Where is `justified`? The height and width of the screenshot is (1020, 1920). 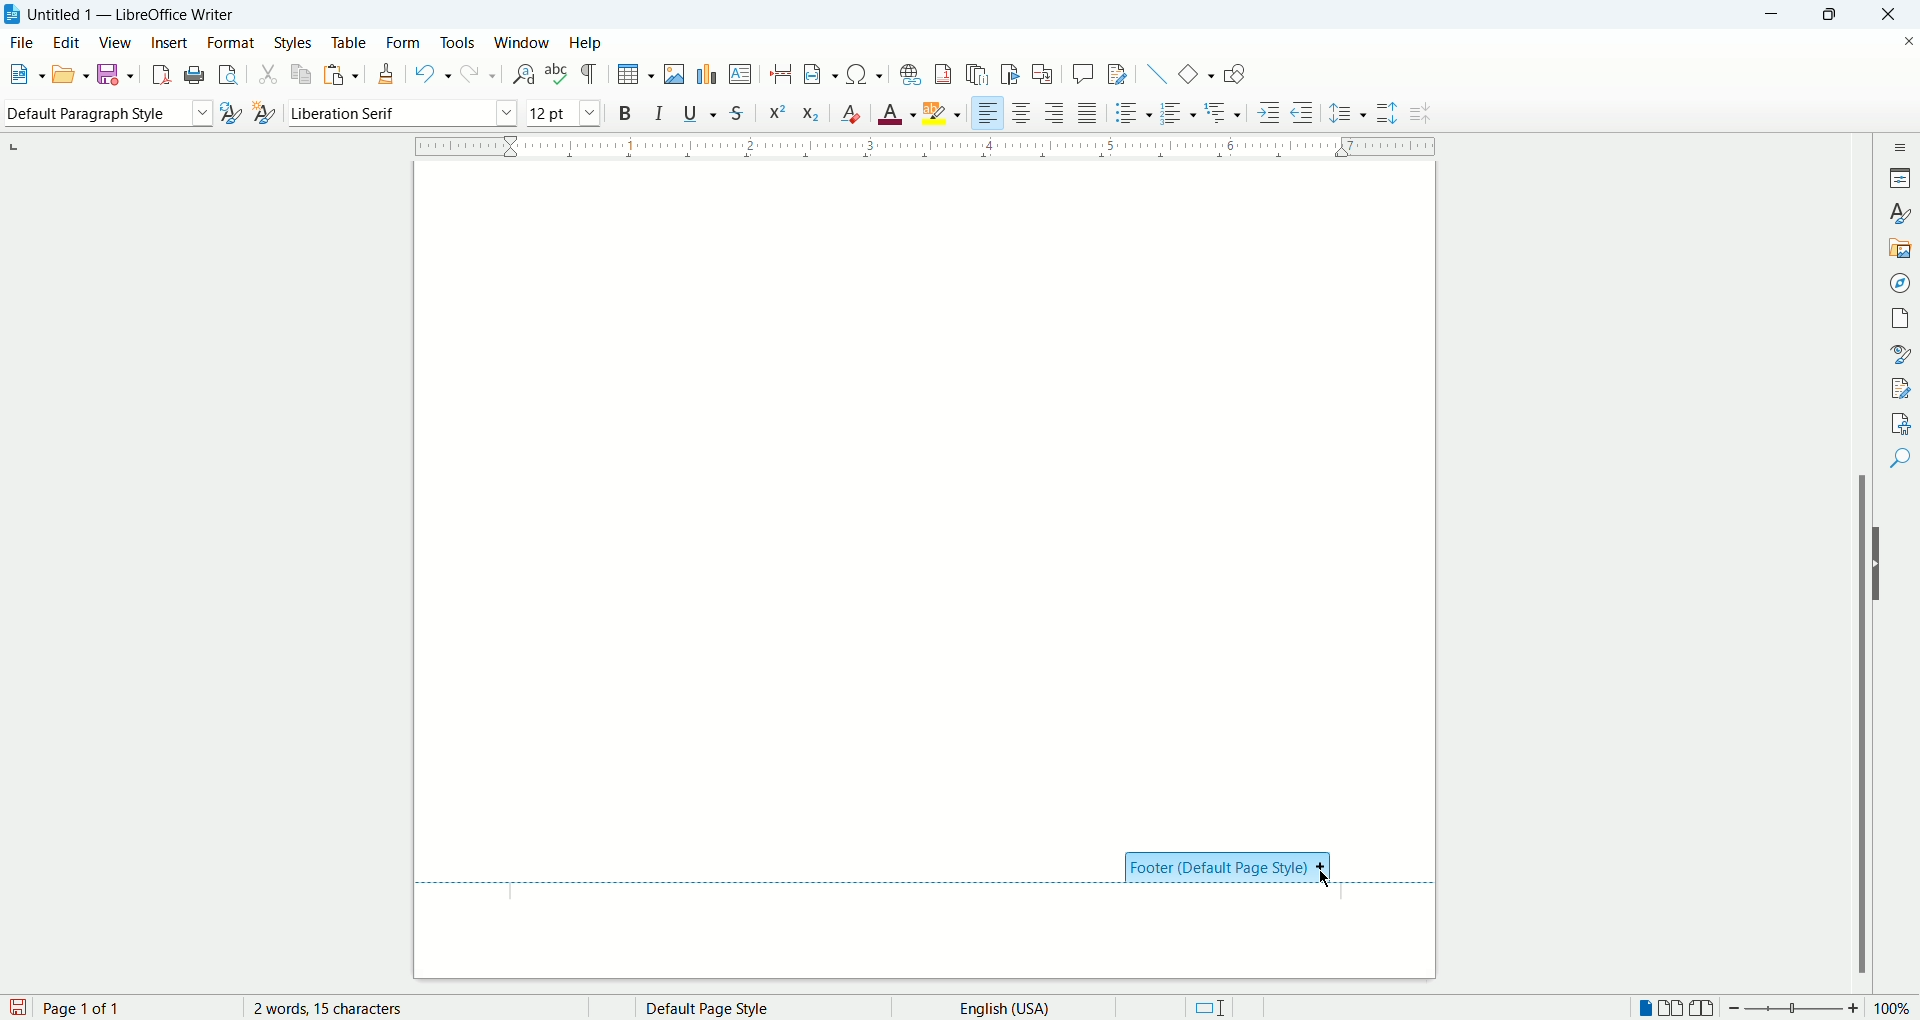 justified is located at coordinates (1090, 113).